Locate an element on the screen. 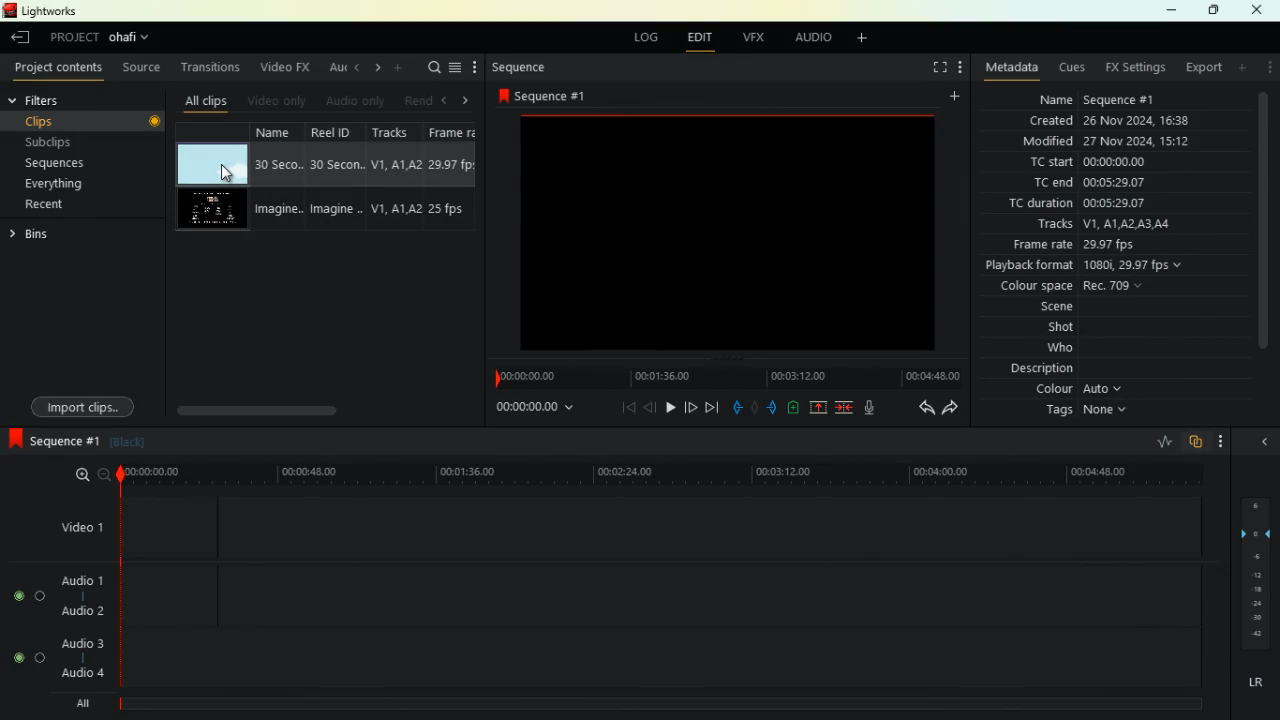 The image size is (1280, 720). video is located at coordinates (206, 210).